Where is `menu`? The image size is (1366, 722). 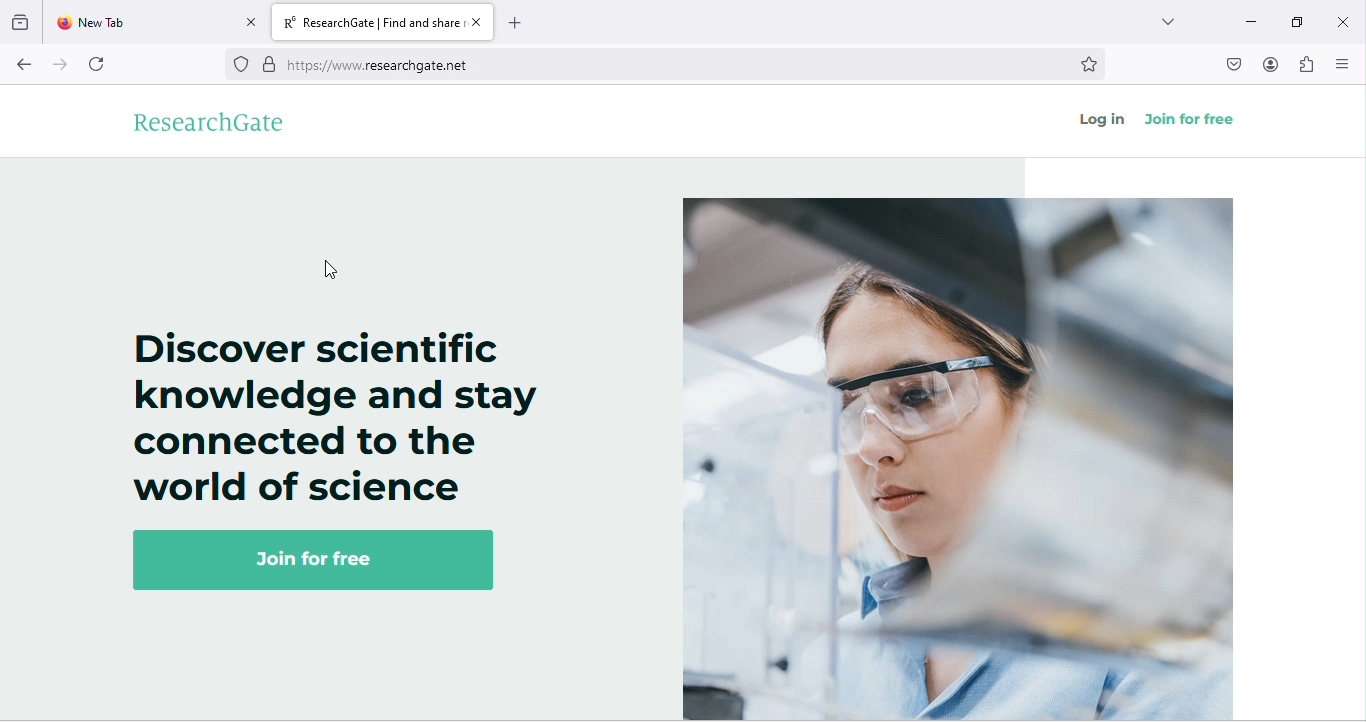
menu is located at coordinates (1343, 61).